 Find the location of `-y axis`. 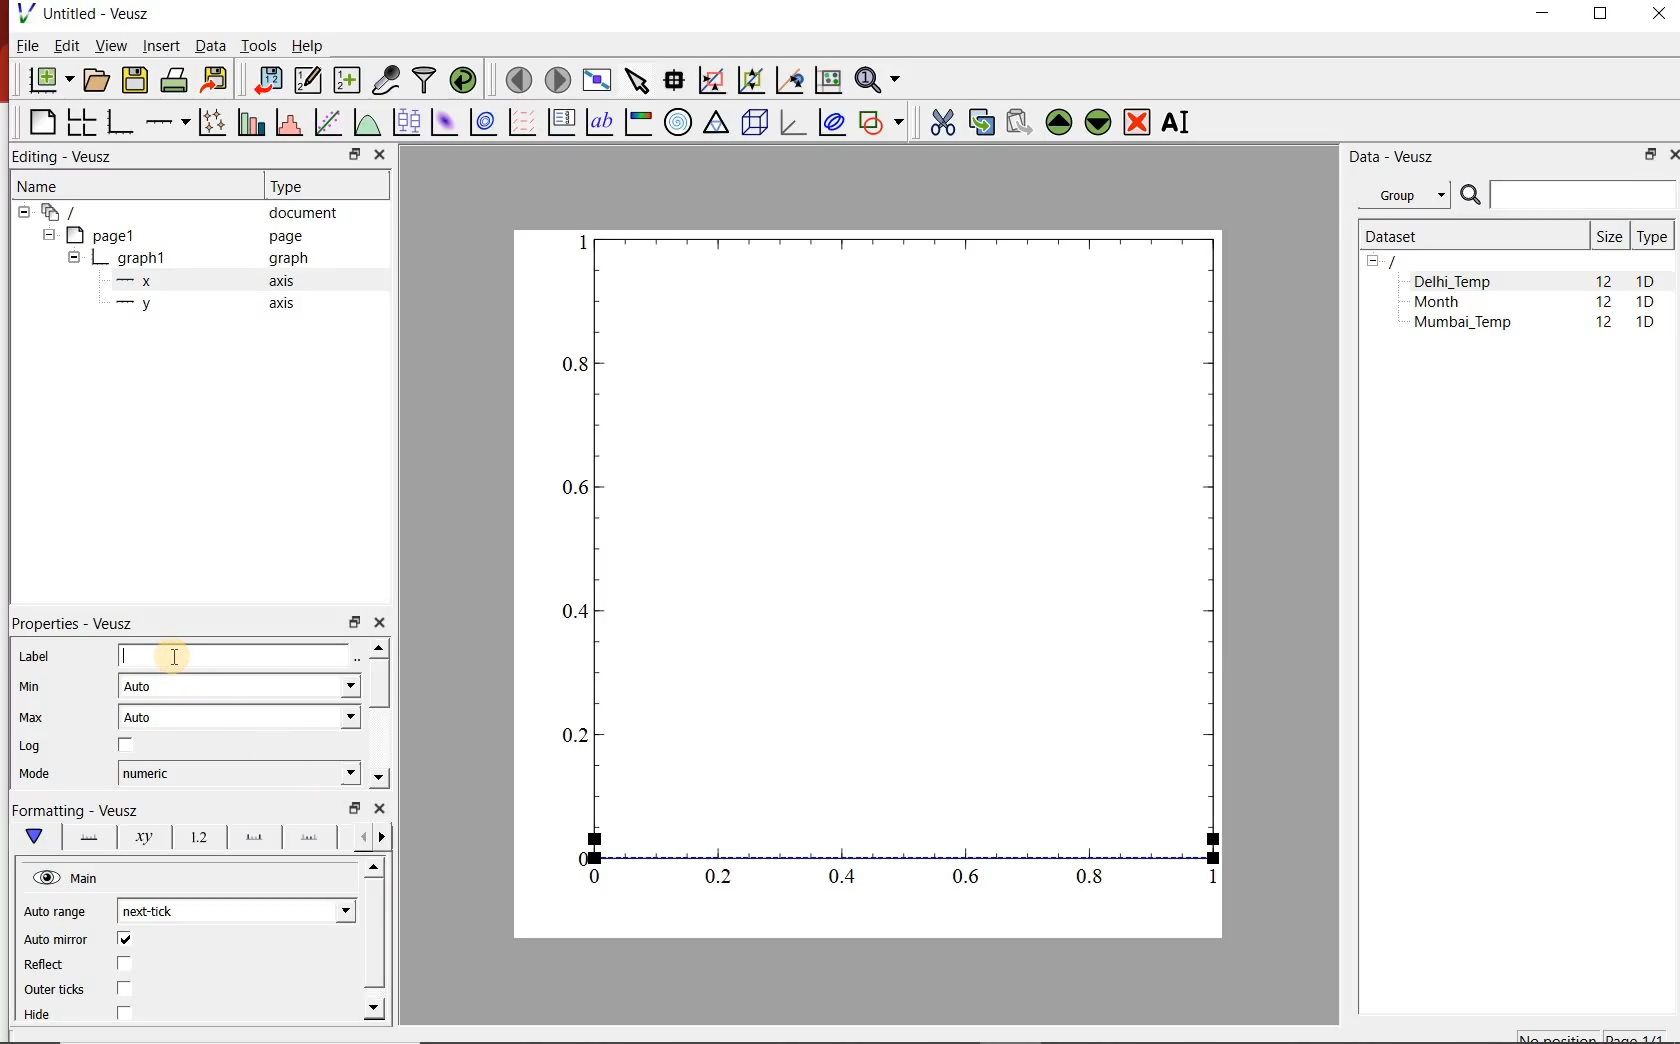

-y axis is located at coordinates (197, 305).